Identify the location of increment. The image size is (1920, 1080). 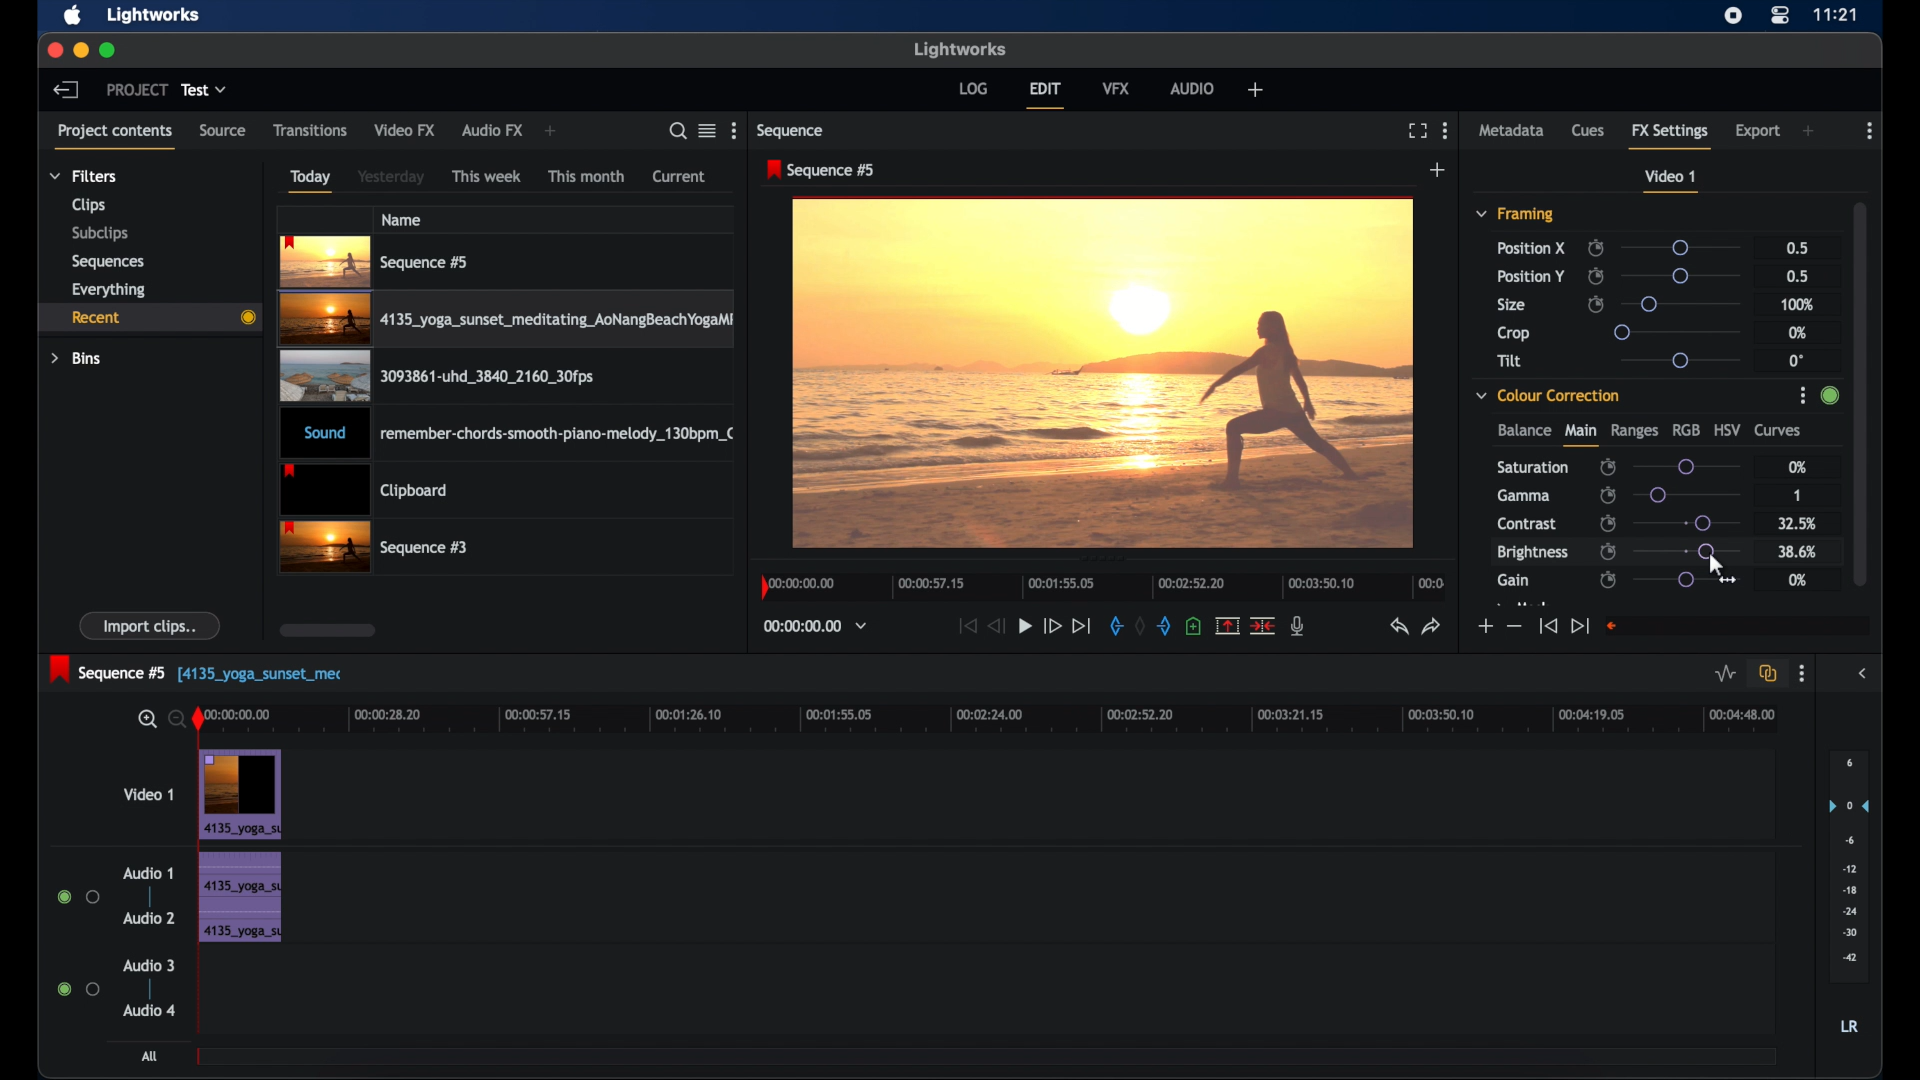
(1484, 627).